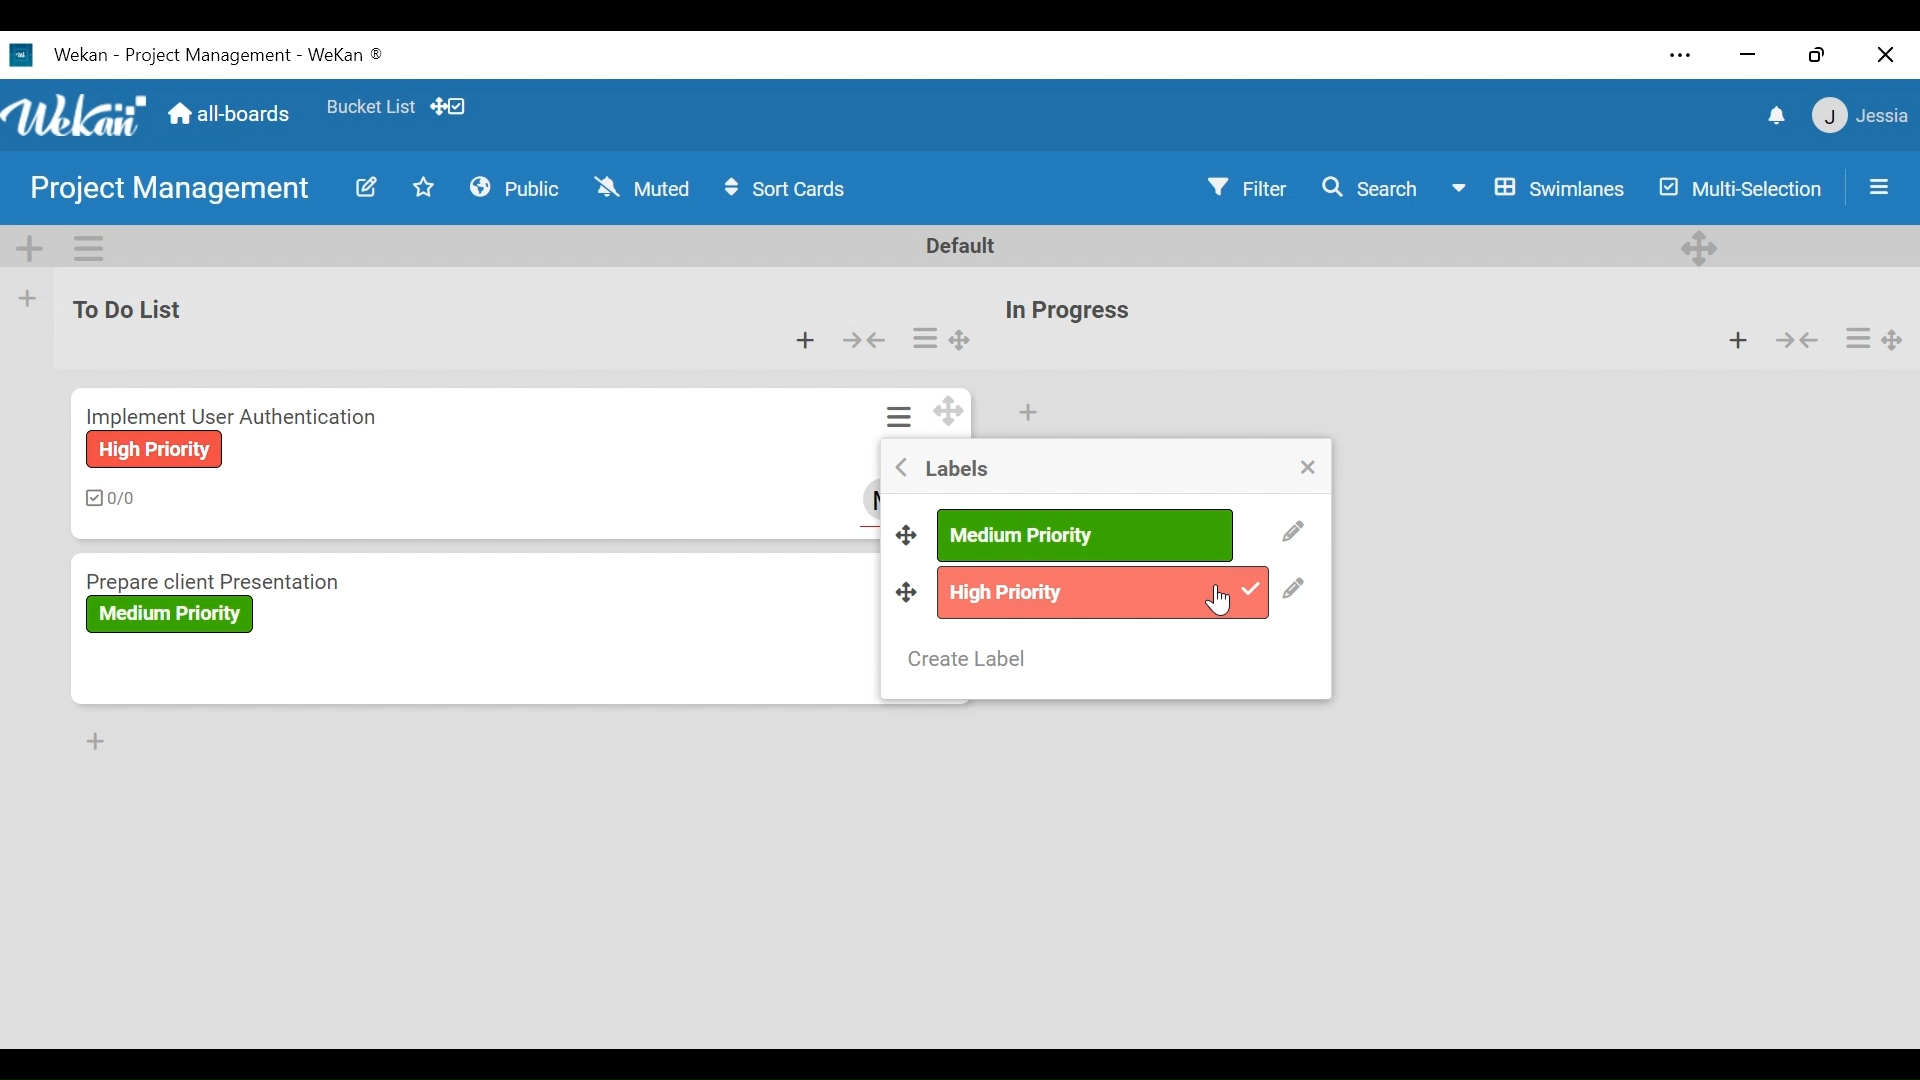 The width and height of the screenshot is (1920, 1080). What do you see at coordinates (515, 186) in the screenshot?
I see `Public` at bounding box center [515, 186].